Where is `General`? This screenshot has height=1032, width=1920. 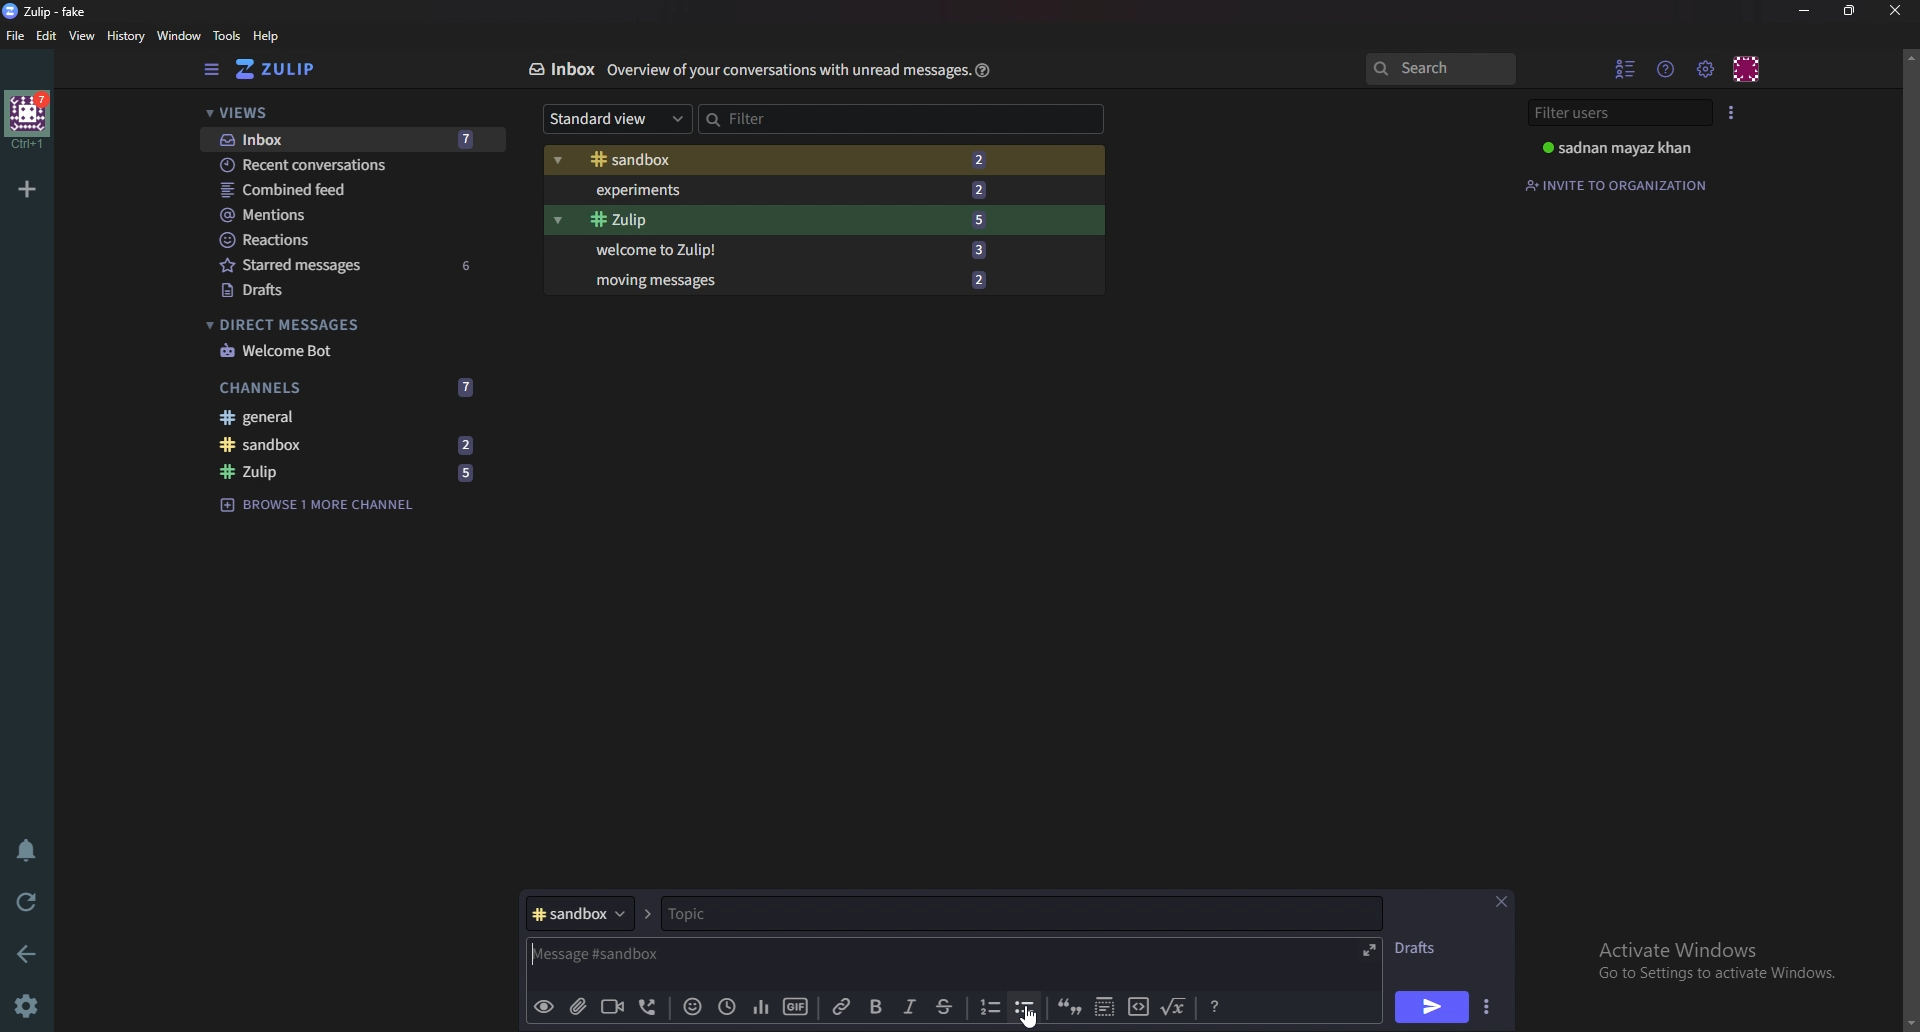
General is located at coordinates (340, 416).